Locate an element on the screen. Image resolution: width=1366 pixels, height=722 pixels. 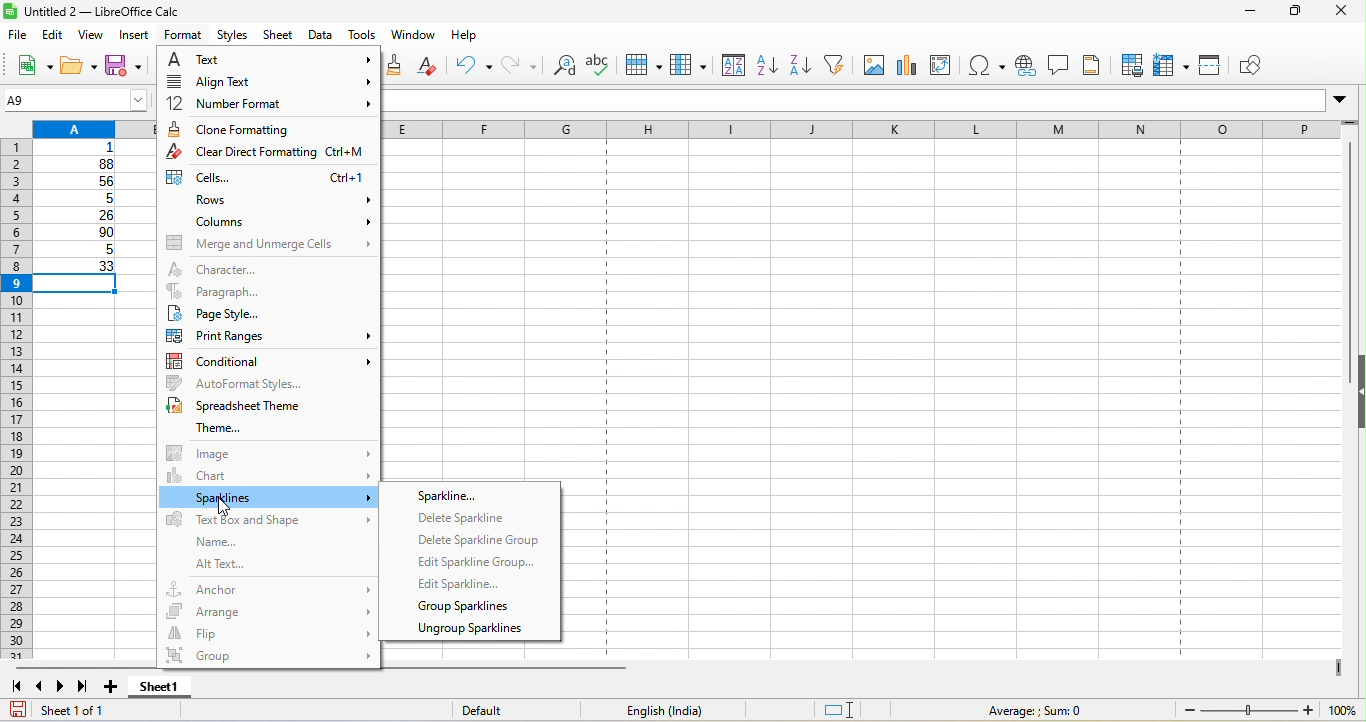
A9 (name box) is located at coordinates (75, 99).